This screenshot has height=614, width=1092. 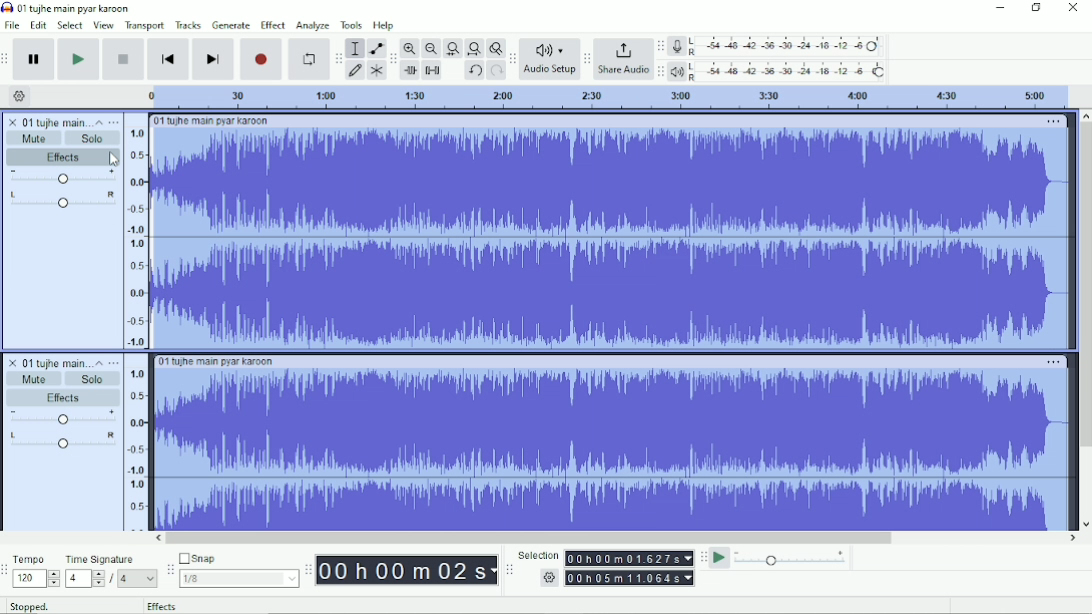 What do you see at coordinates (65, 399) in the screenshot?
I see `Effects` at bounding box center [65, 399].